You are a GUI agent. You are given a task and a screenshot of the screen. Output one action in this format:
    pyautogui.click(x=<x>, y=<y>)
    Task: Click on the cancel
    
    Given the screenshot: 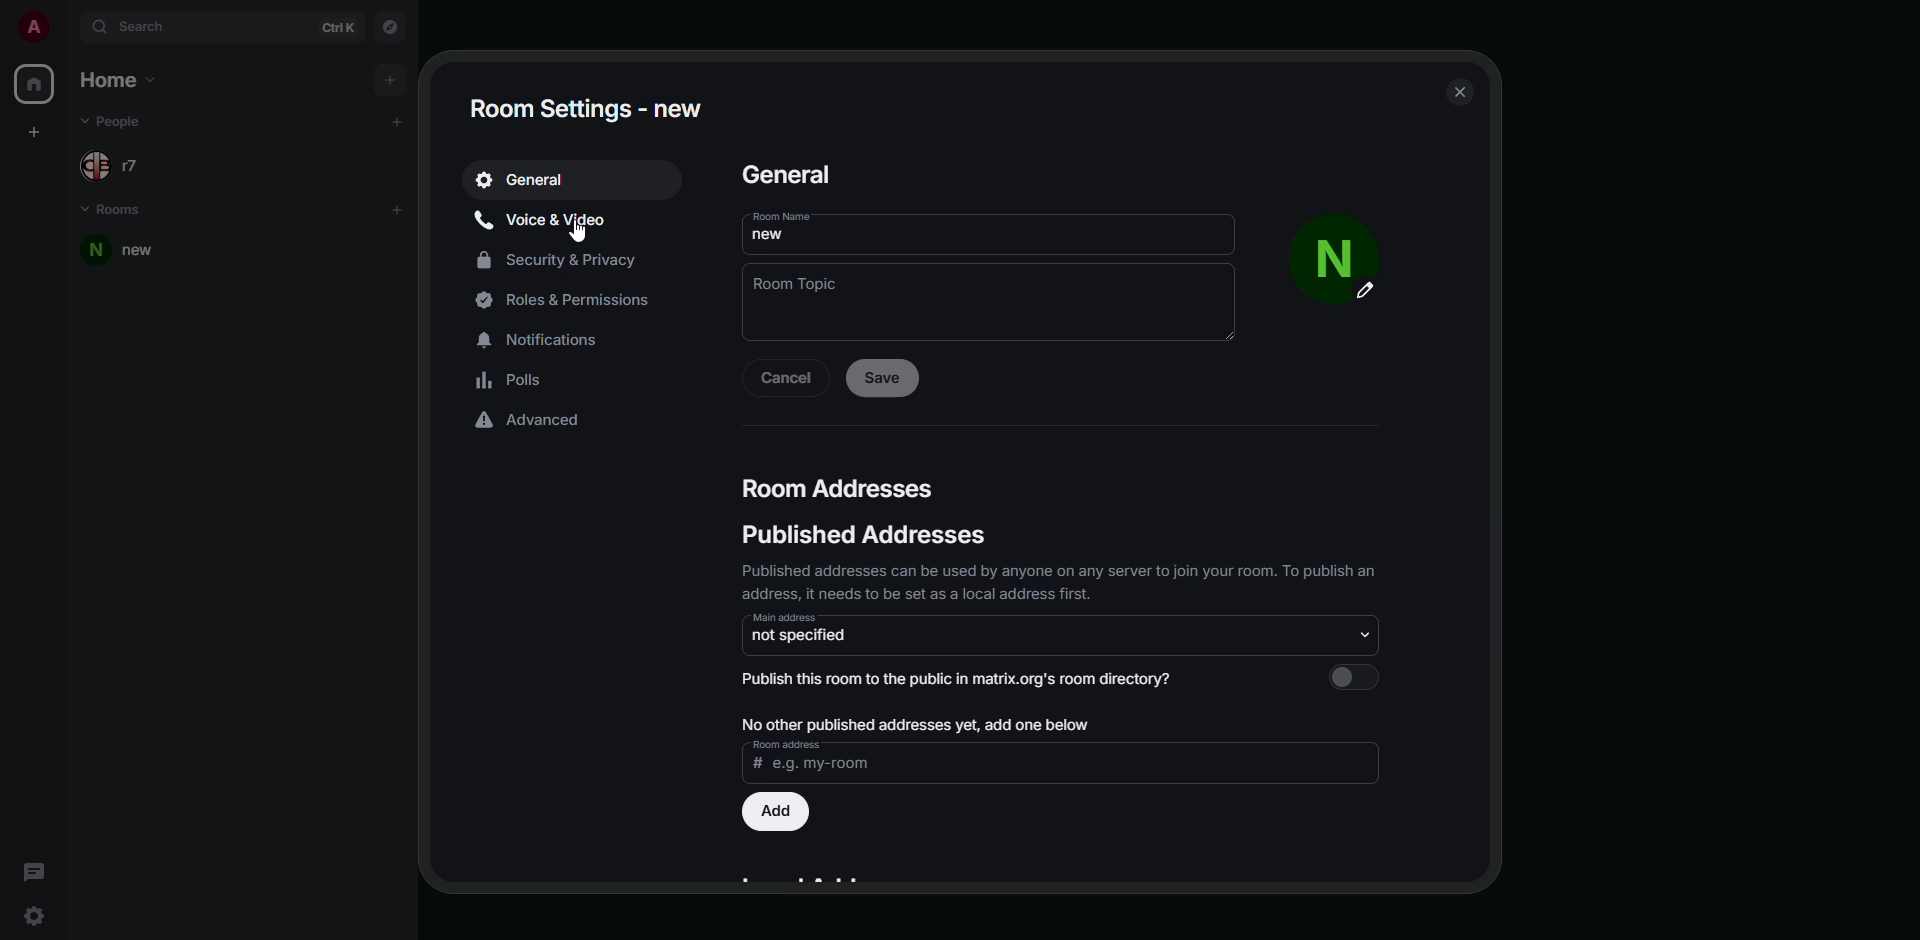 What is the action you would take?
    pyautogui.click(x=787, y=379)
    